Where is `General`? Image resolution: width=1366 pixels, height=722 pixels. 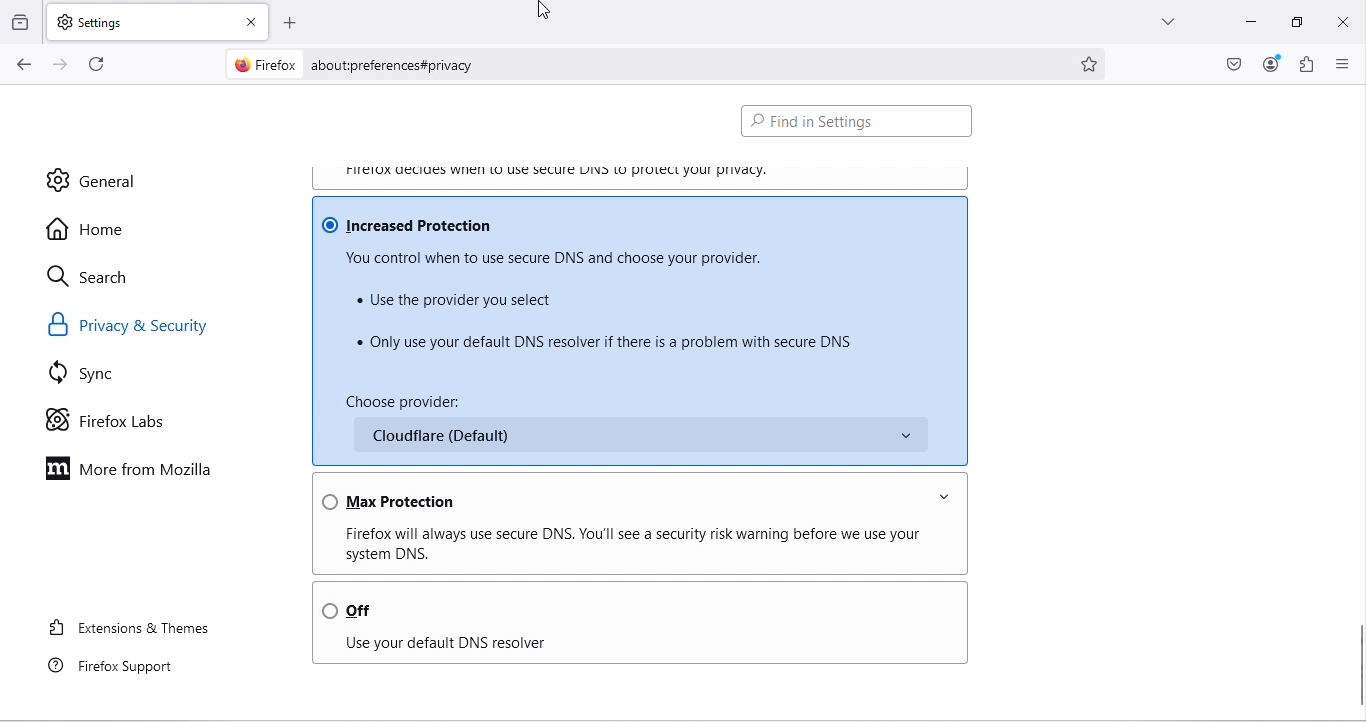
General is located at coordinates (91, 180).